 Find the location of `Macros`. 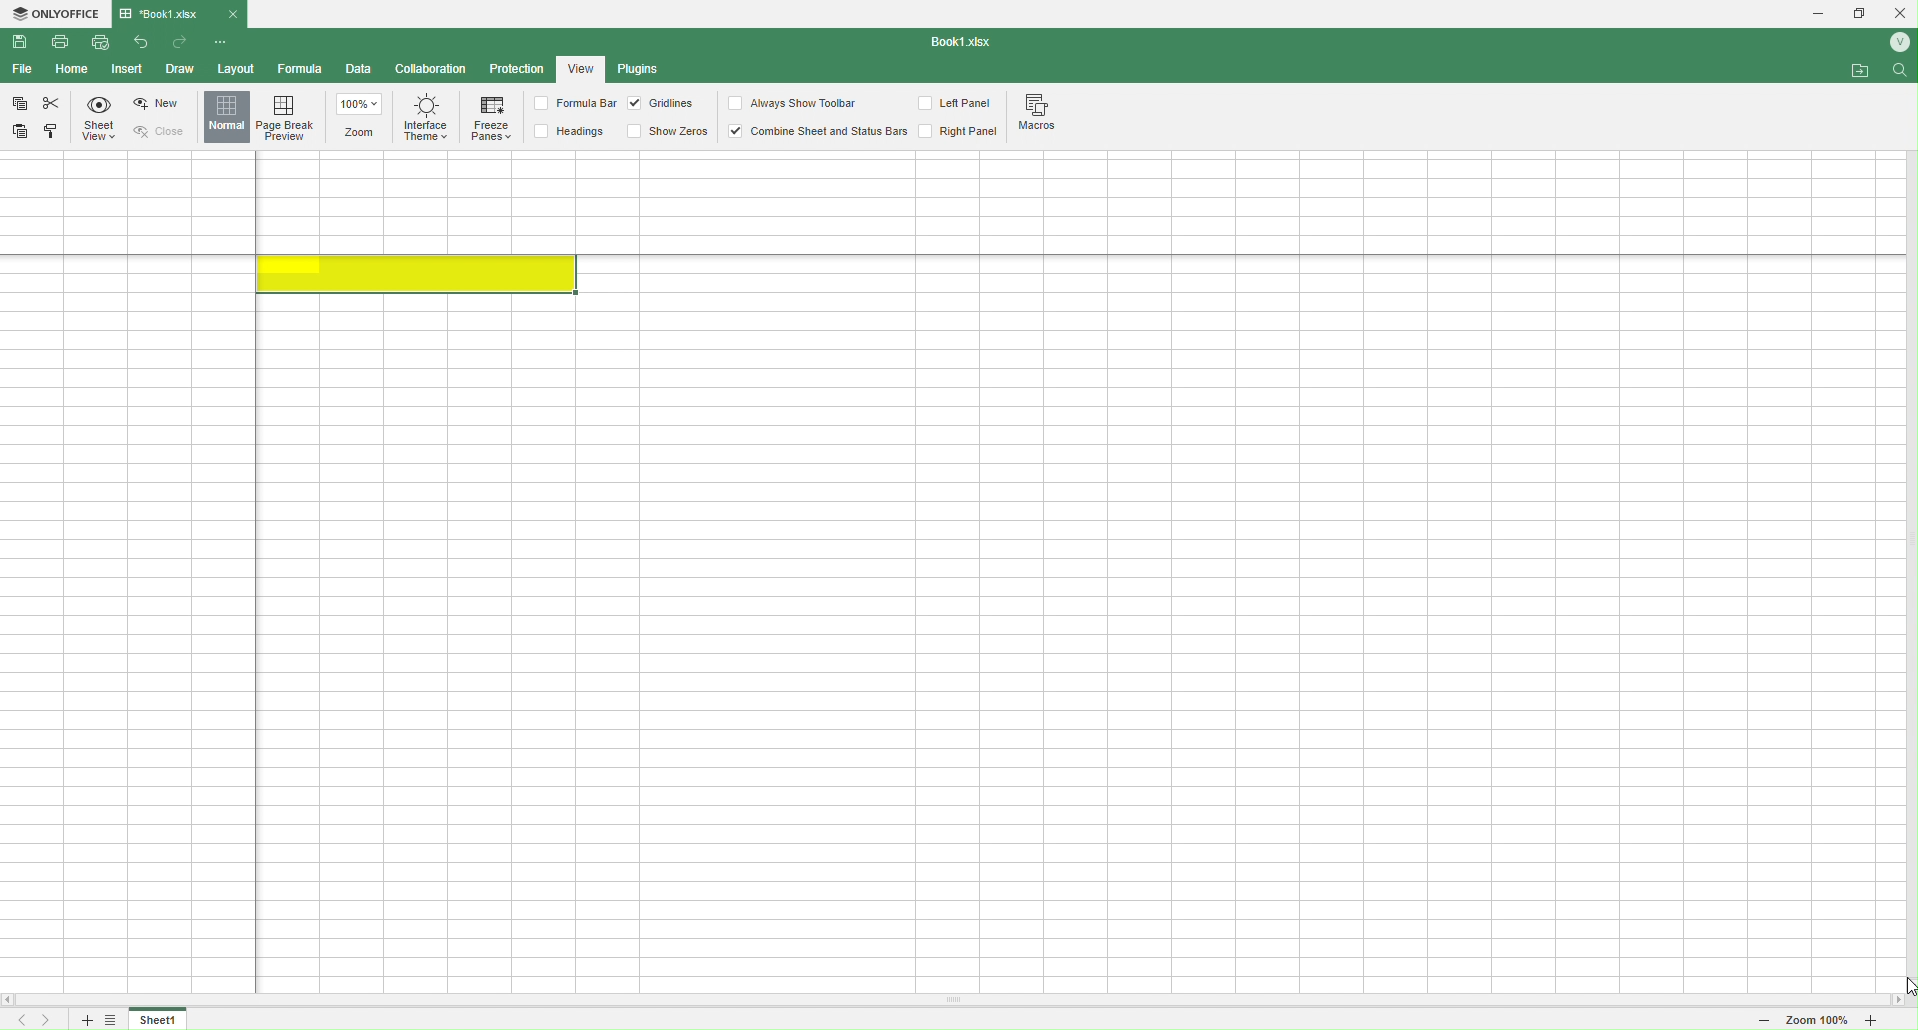

Macros is located at coordinates (1043, 115).